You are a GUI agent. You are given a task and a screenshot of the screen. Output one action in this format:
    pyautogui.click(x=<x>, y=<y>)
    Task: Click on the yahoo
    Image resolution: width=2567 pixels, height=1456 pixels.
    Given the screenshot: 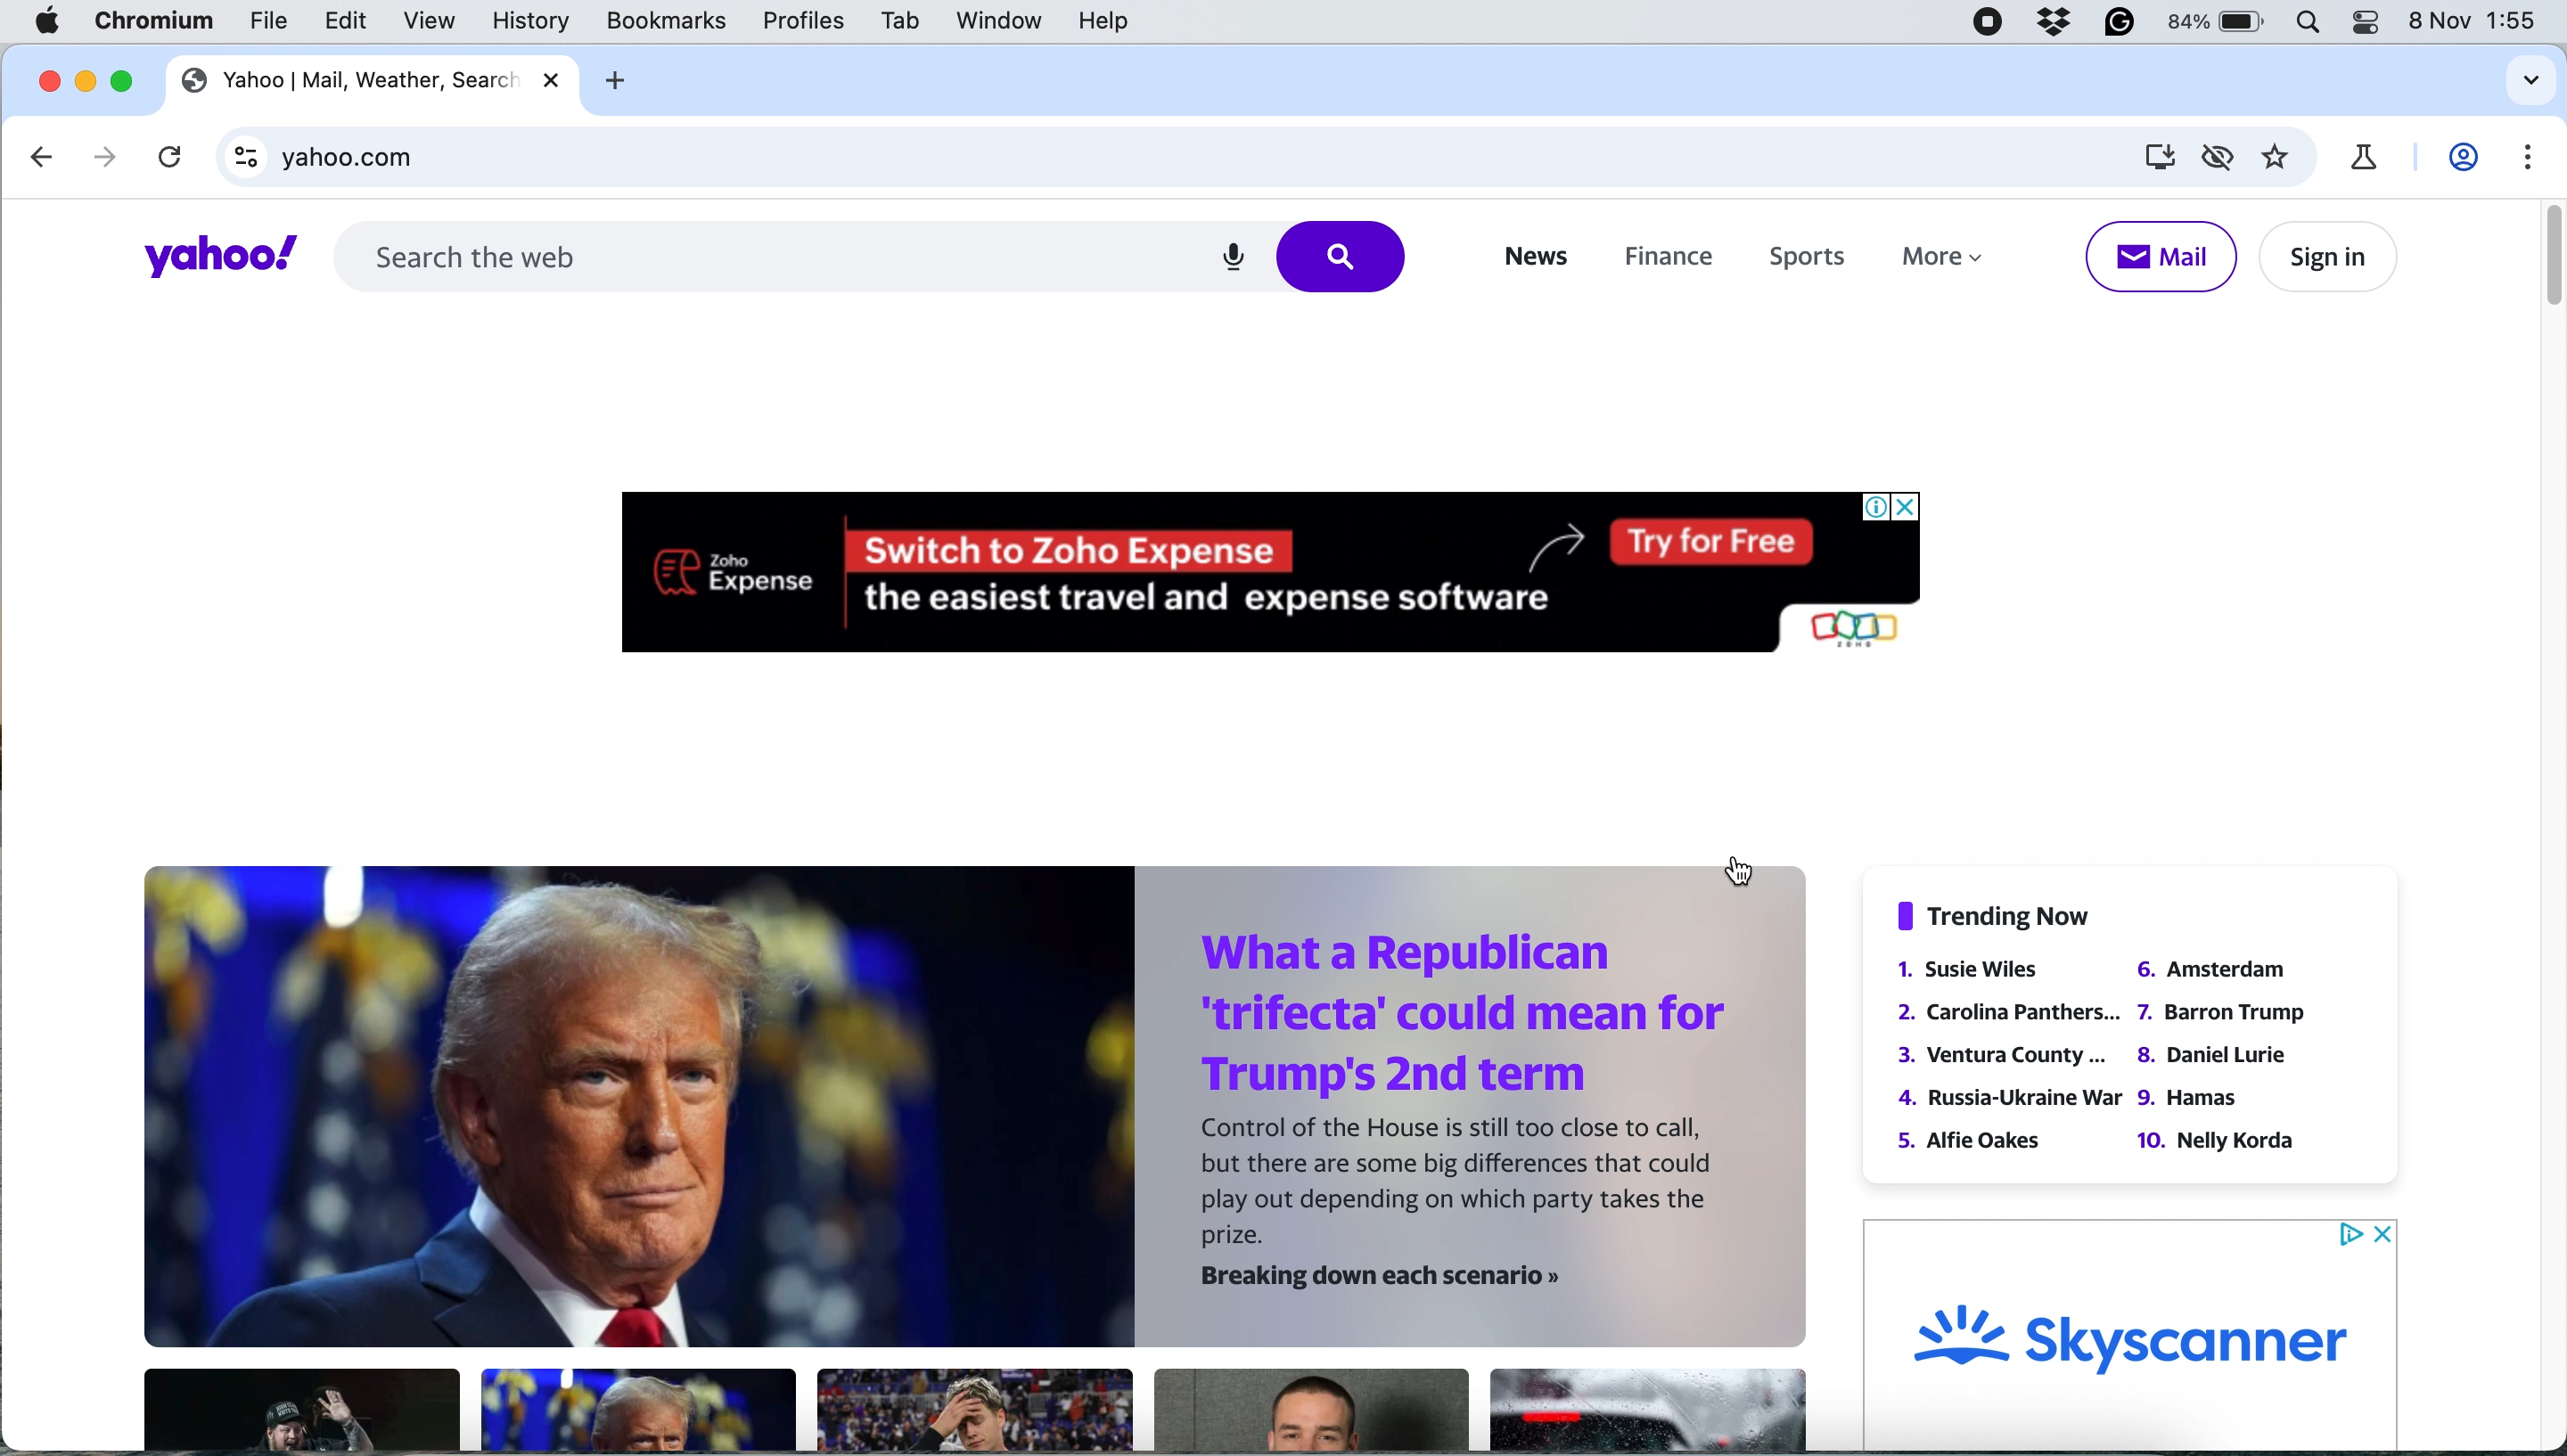 What is the action you would take?
    pyautogui.click(x=216, y=256)
    